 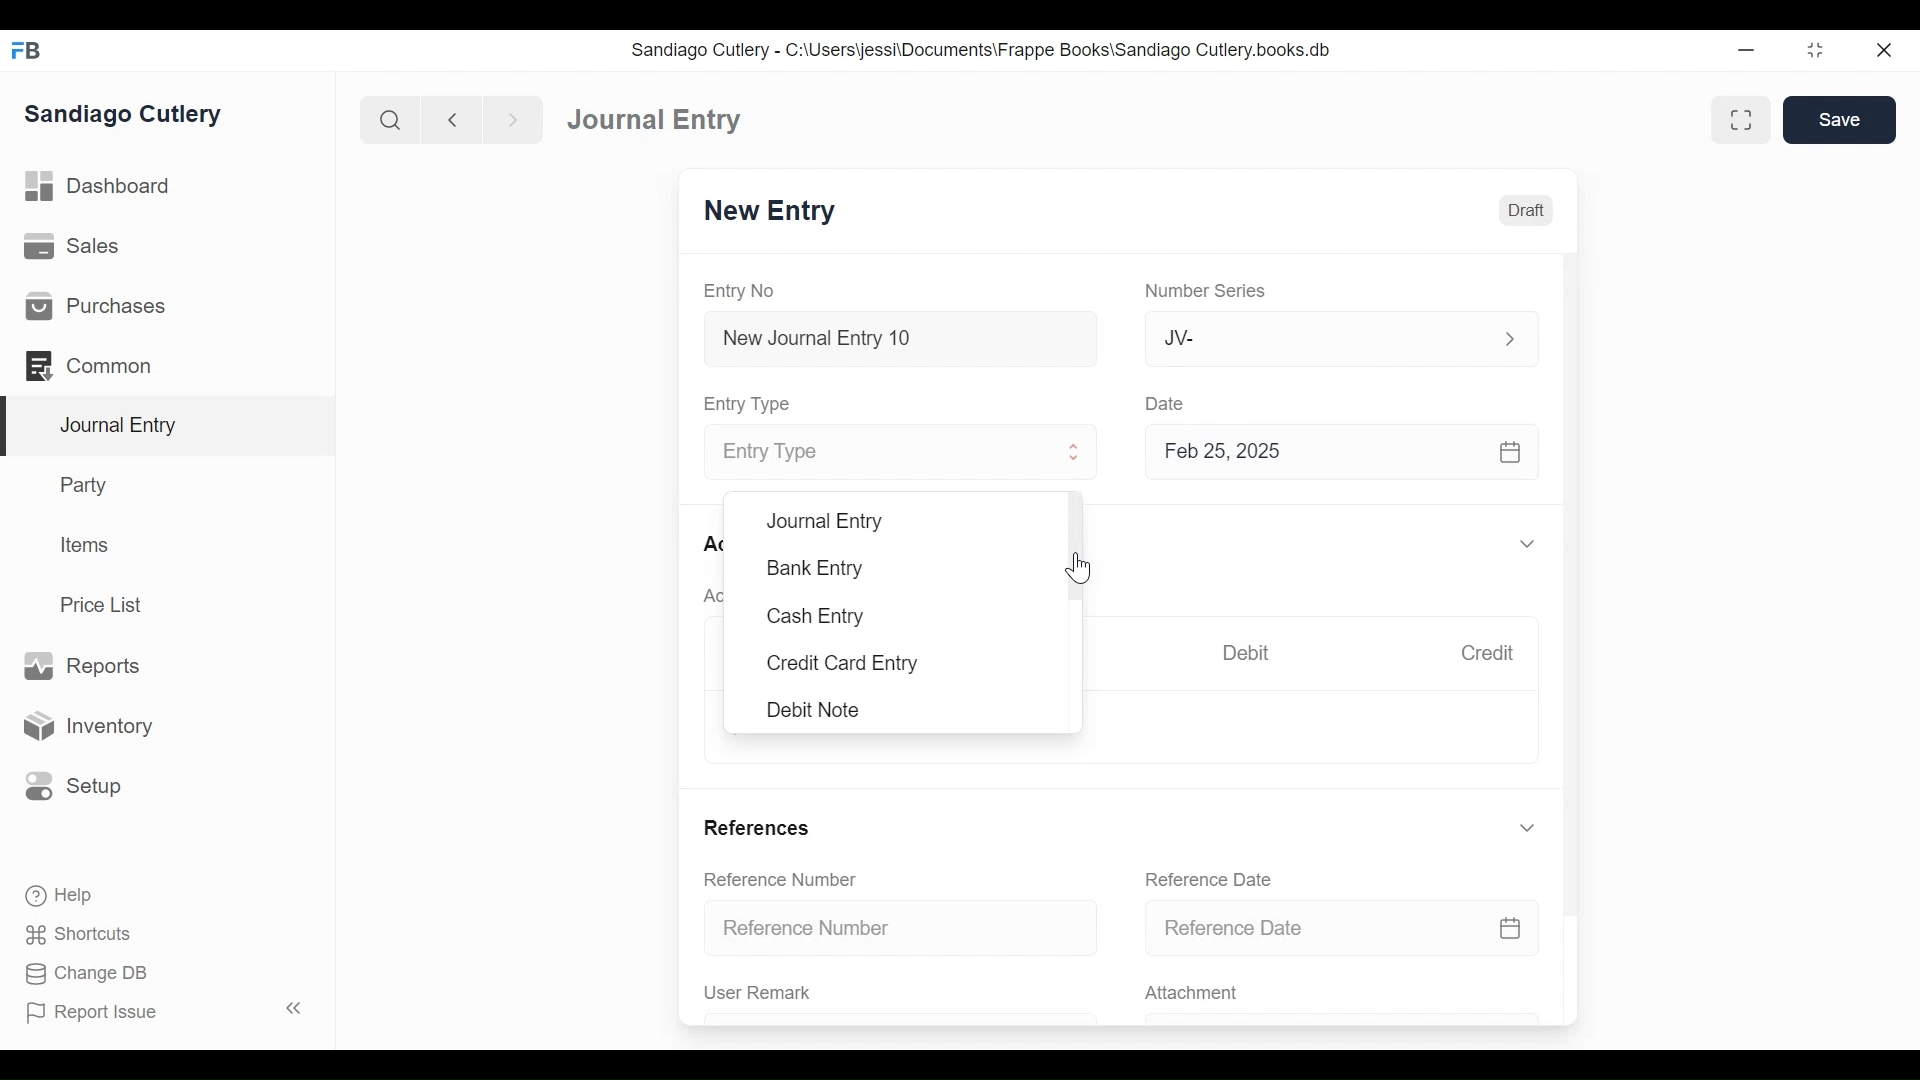 What do you see at coordinates (56, 893) in the screenshot?
I see `Help` at bounding box center [56, 893].